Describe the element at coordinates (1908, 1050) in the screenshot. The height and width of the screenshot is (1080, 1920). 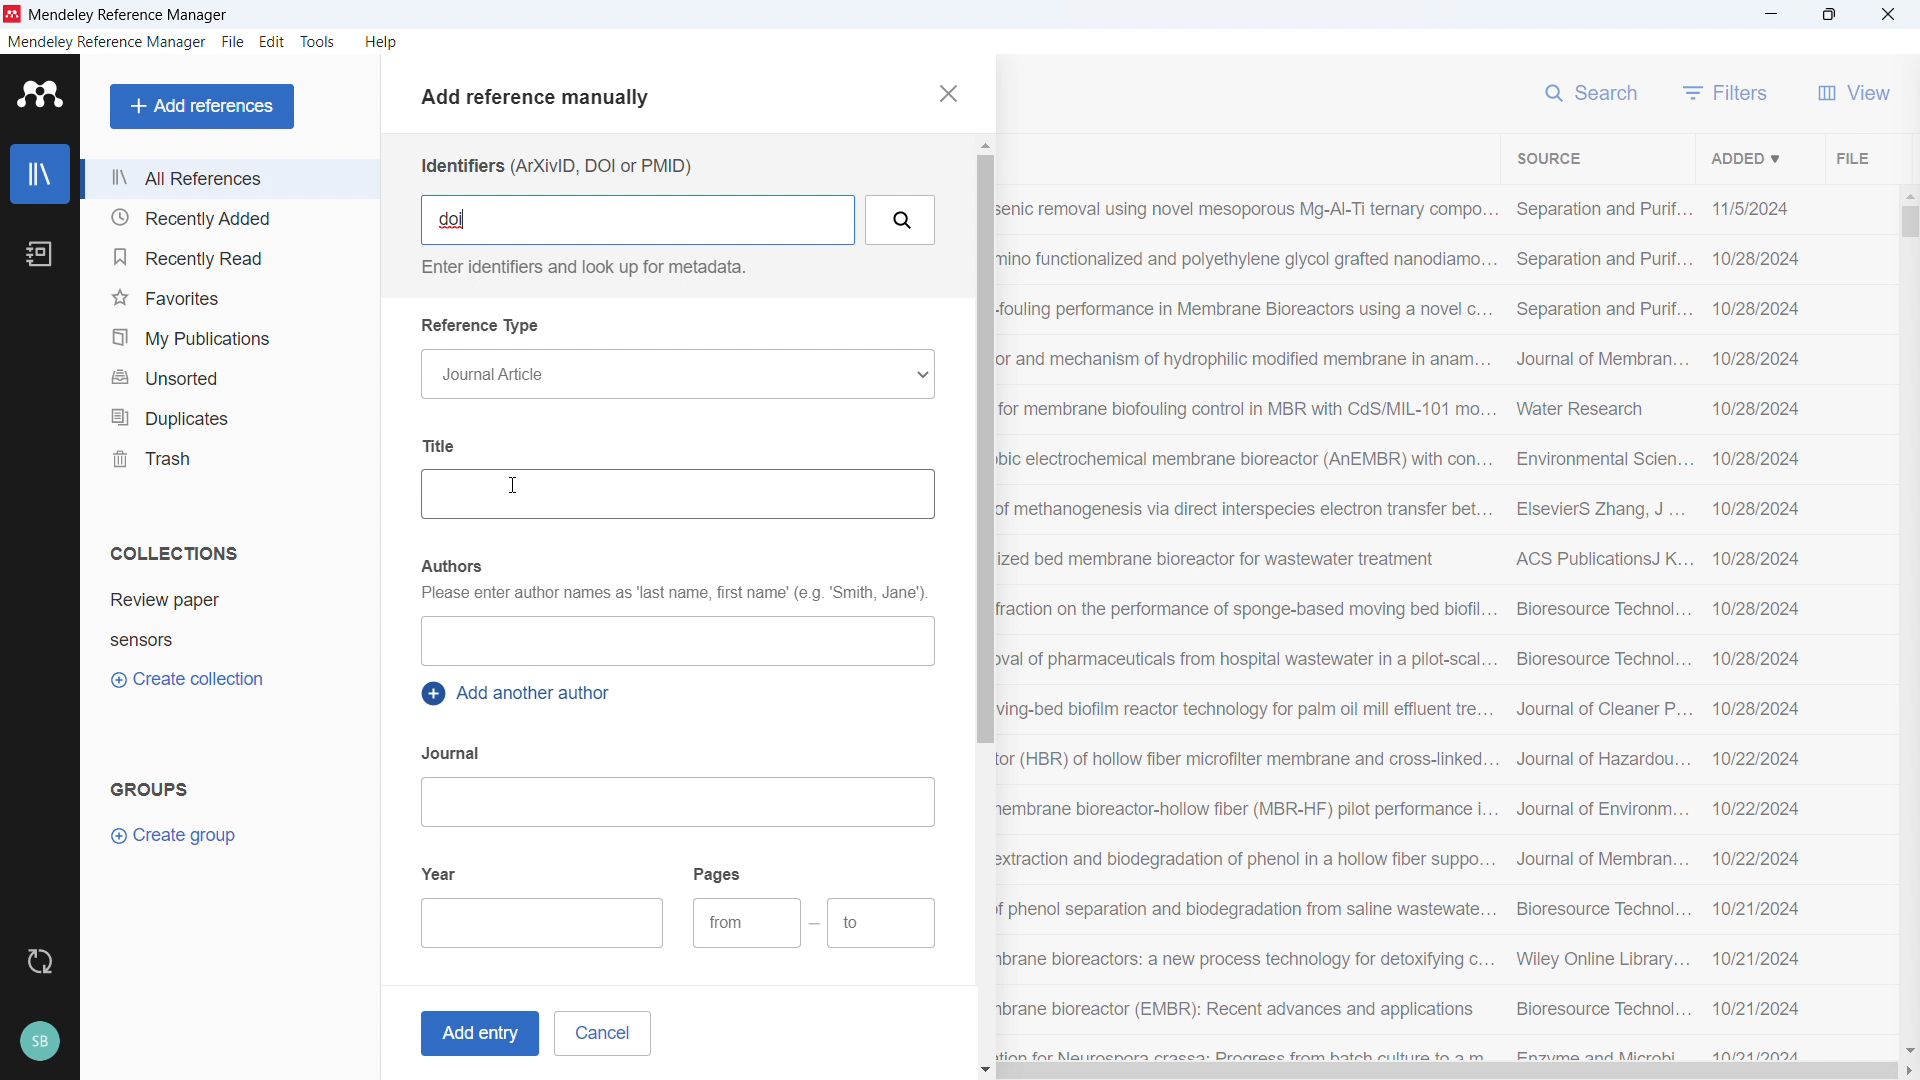
I see `Scroll down ` at that location.